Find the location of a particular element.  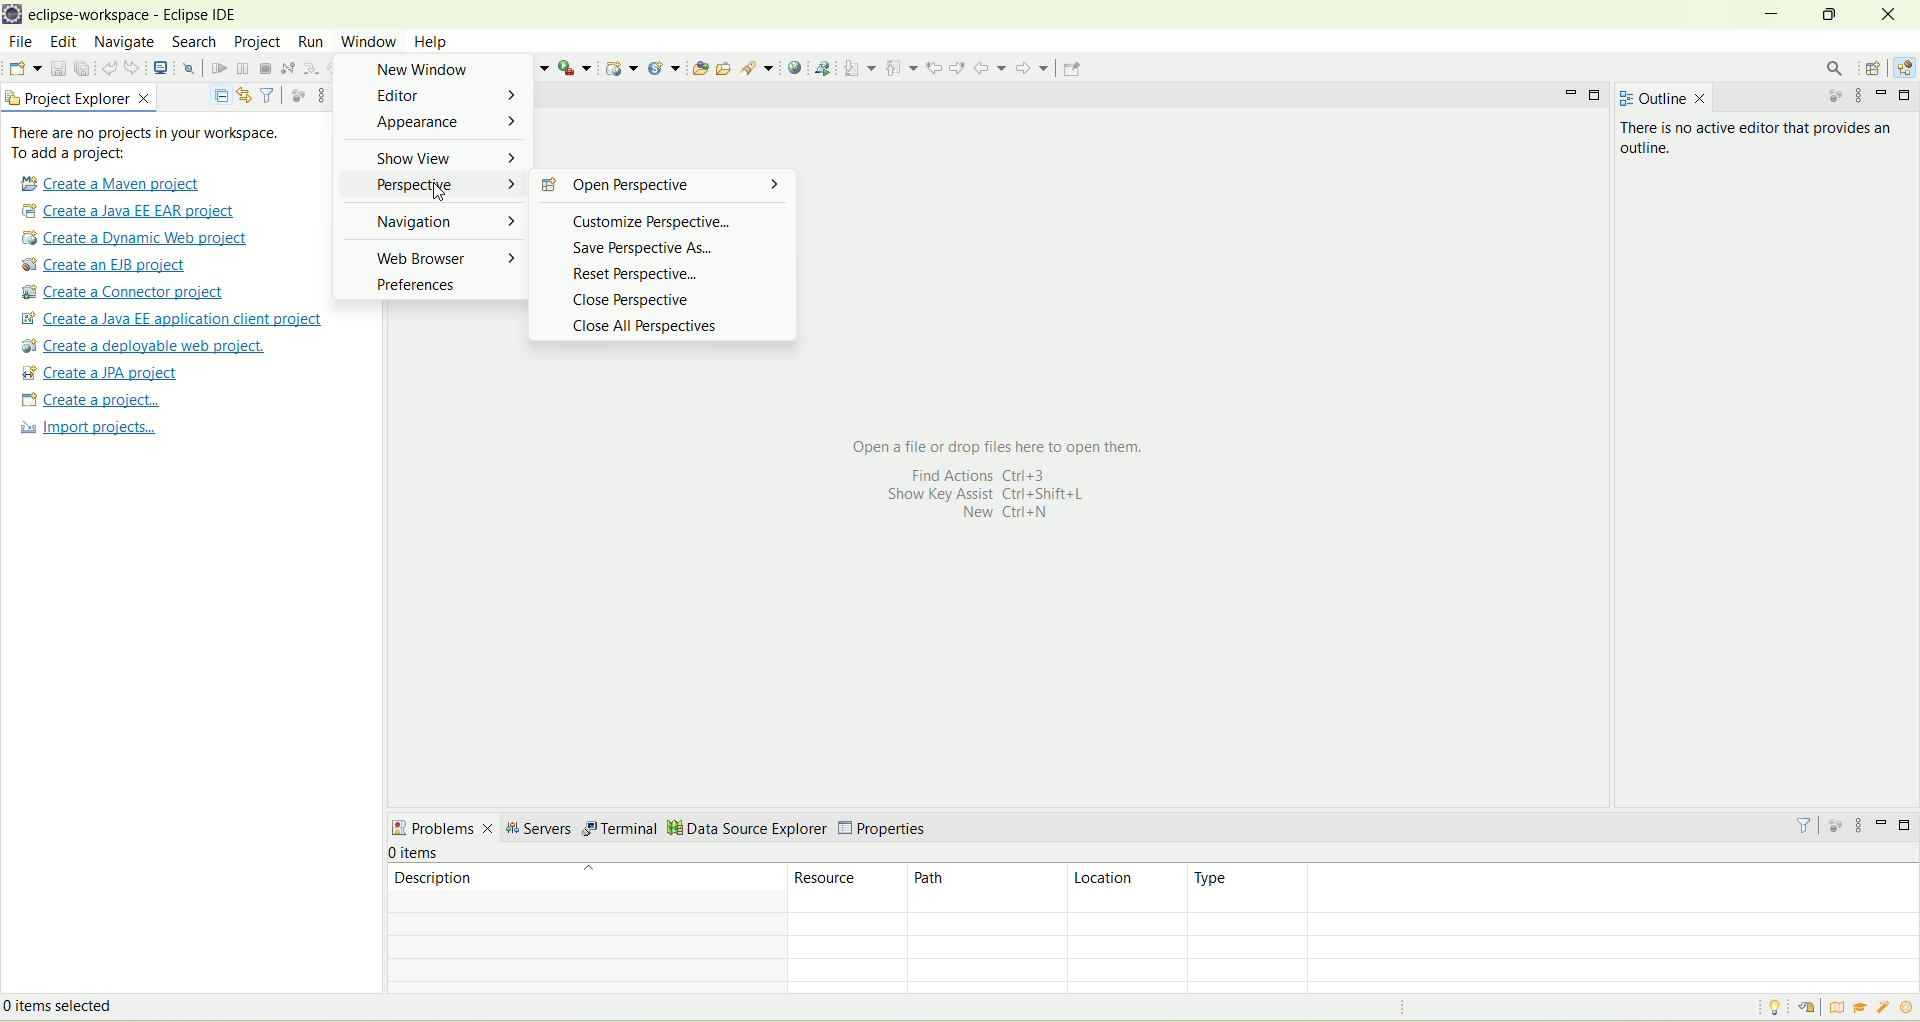

eclipse workspace-Eclipse IDE is located at coordinates (140, 17).